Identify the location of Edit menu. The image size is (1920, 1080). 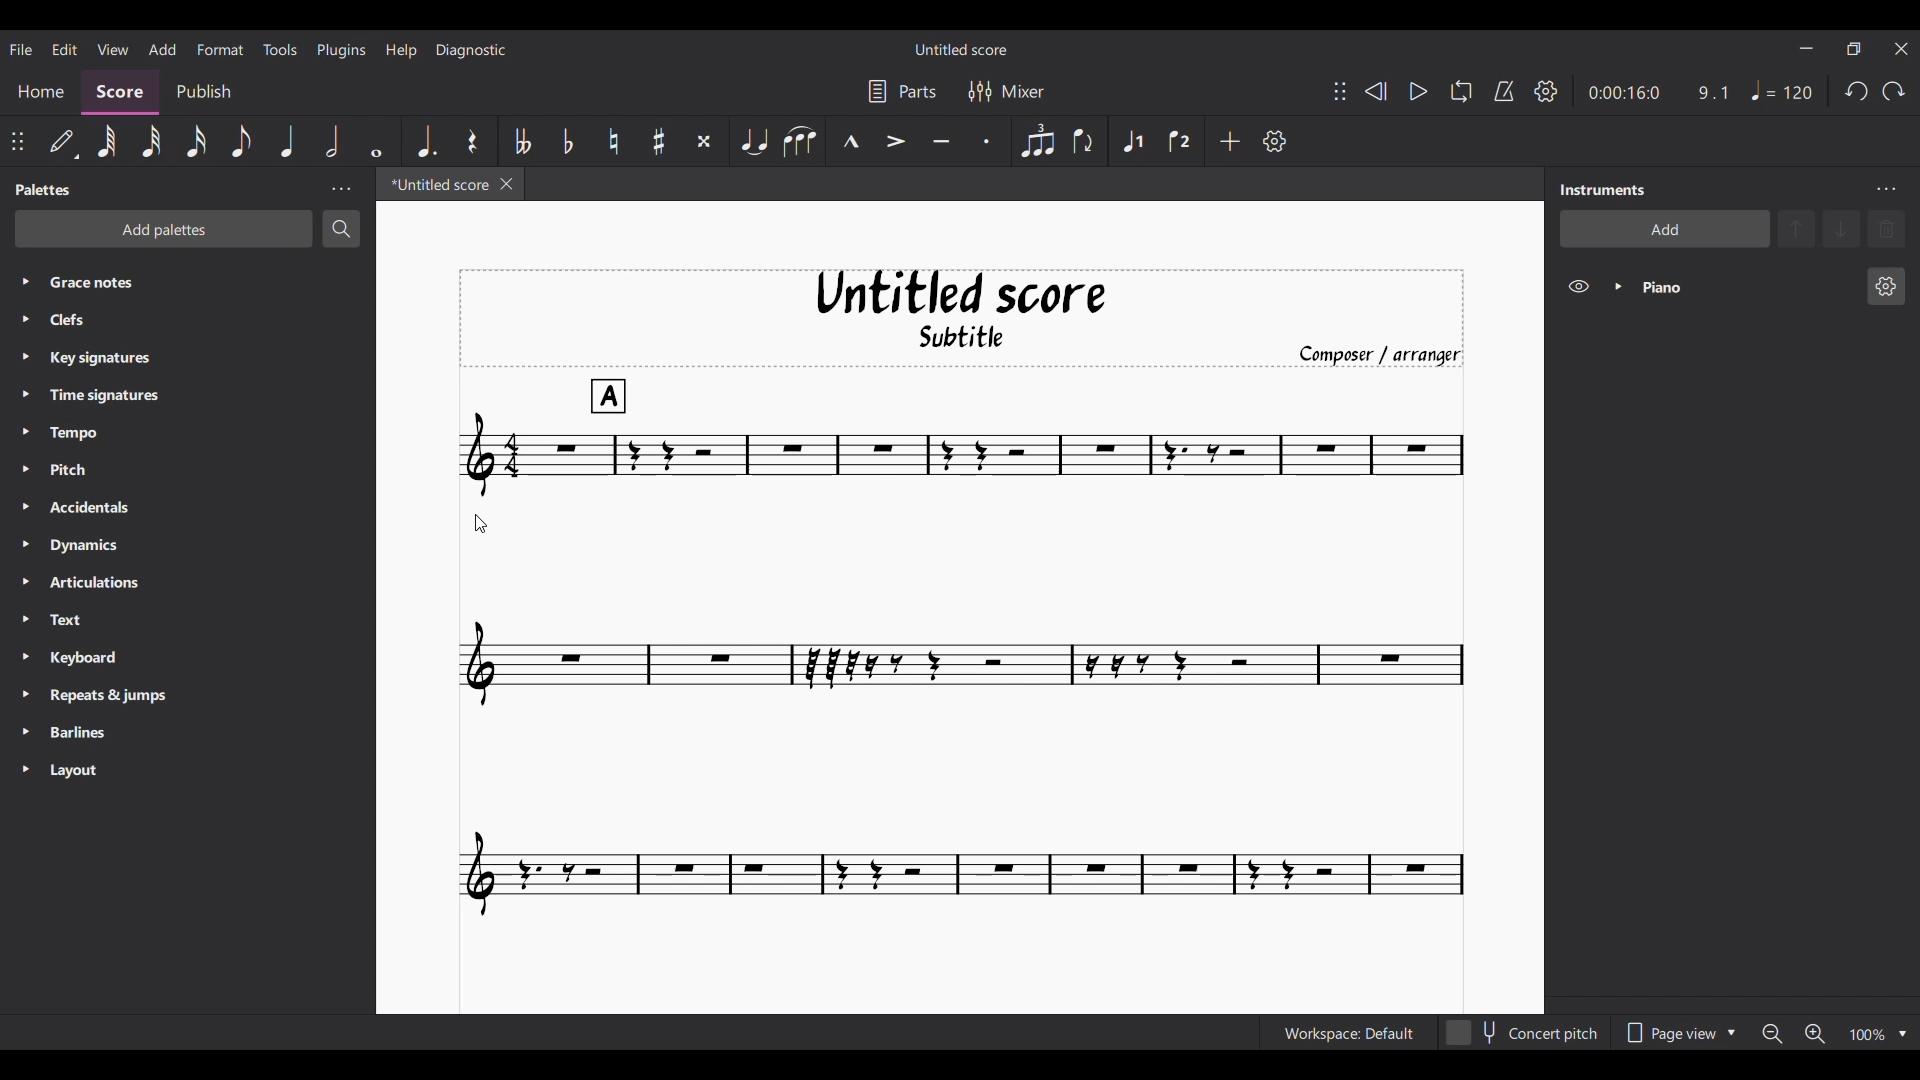
(63, 48).